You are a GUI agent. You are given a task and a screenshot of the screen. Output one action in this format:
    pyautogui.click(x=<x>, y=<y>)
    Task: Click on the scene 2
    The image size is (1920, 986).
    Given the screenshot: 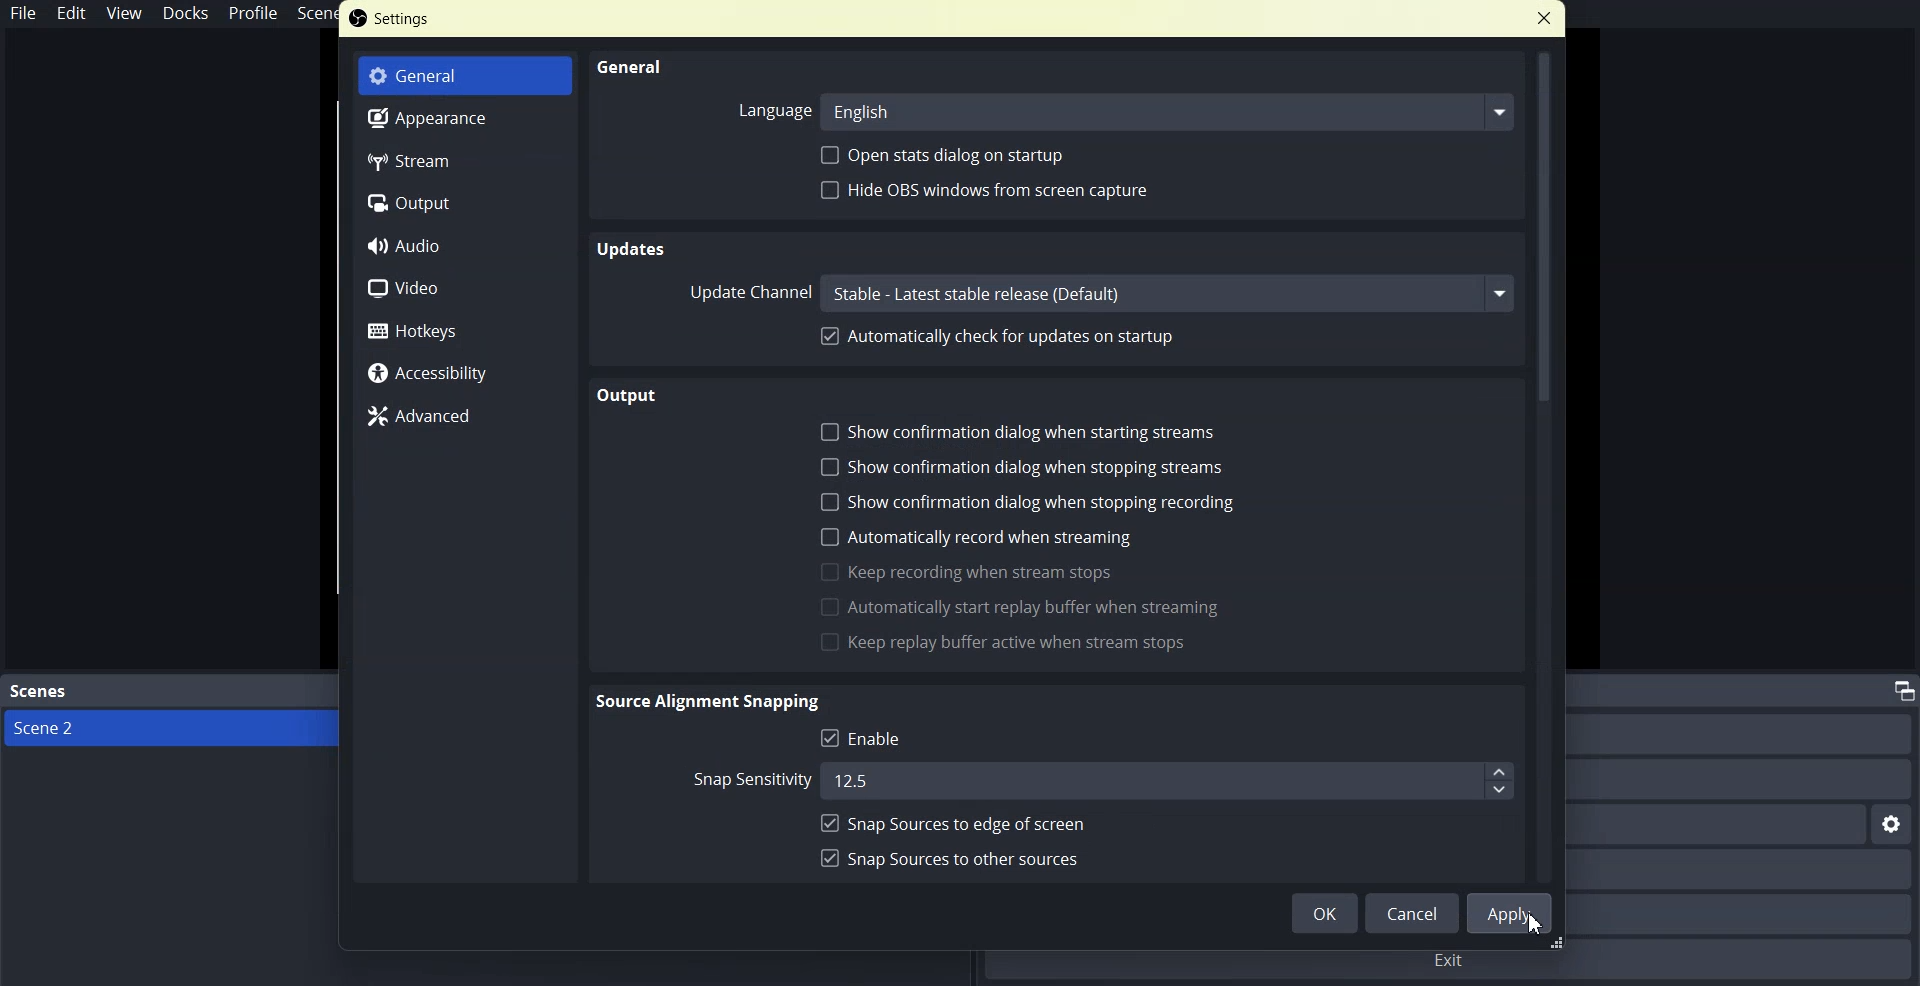 What is the action you would take?
    pyautogui.click(x=56, y=729)
    